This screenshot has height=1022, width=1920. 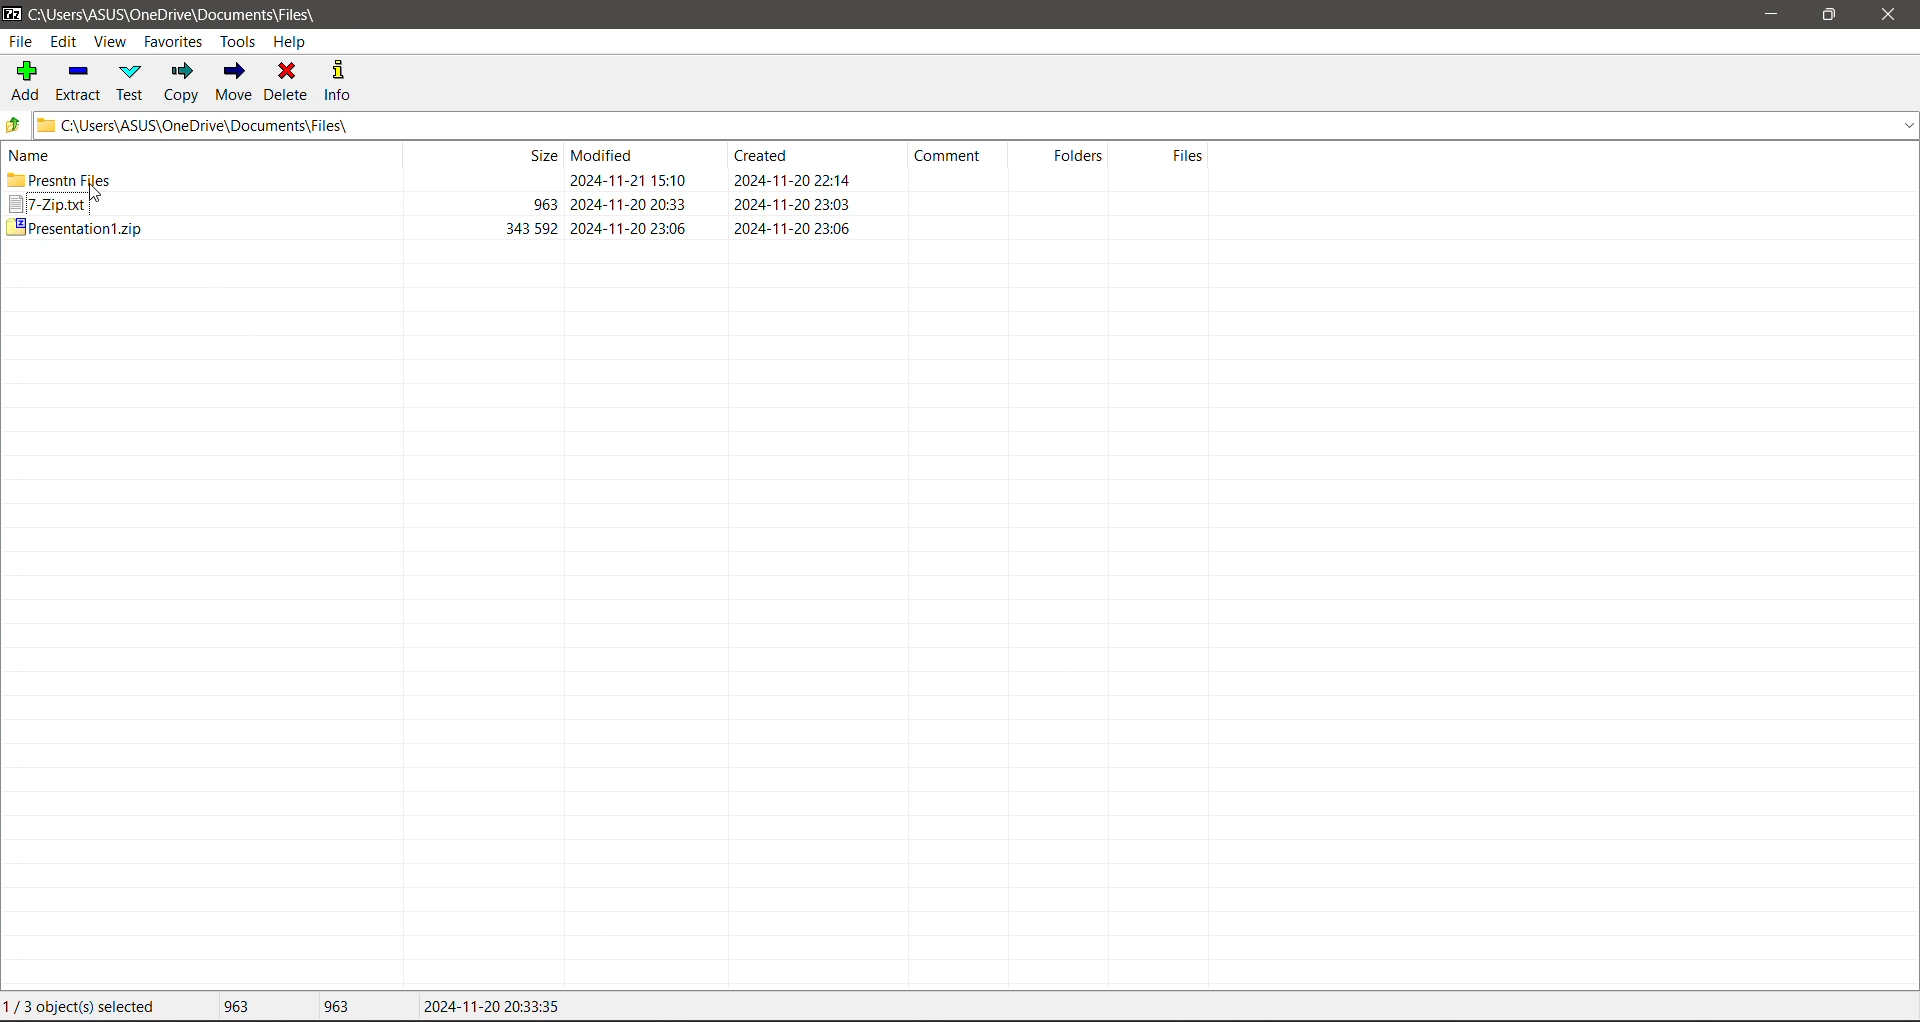 I want to click on Size of the last file selected, so click(x=336, y=1006).